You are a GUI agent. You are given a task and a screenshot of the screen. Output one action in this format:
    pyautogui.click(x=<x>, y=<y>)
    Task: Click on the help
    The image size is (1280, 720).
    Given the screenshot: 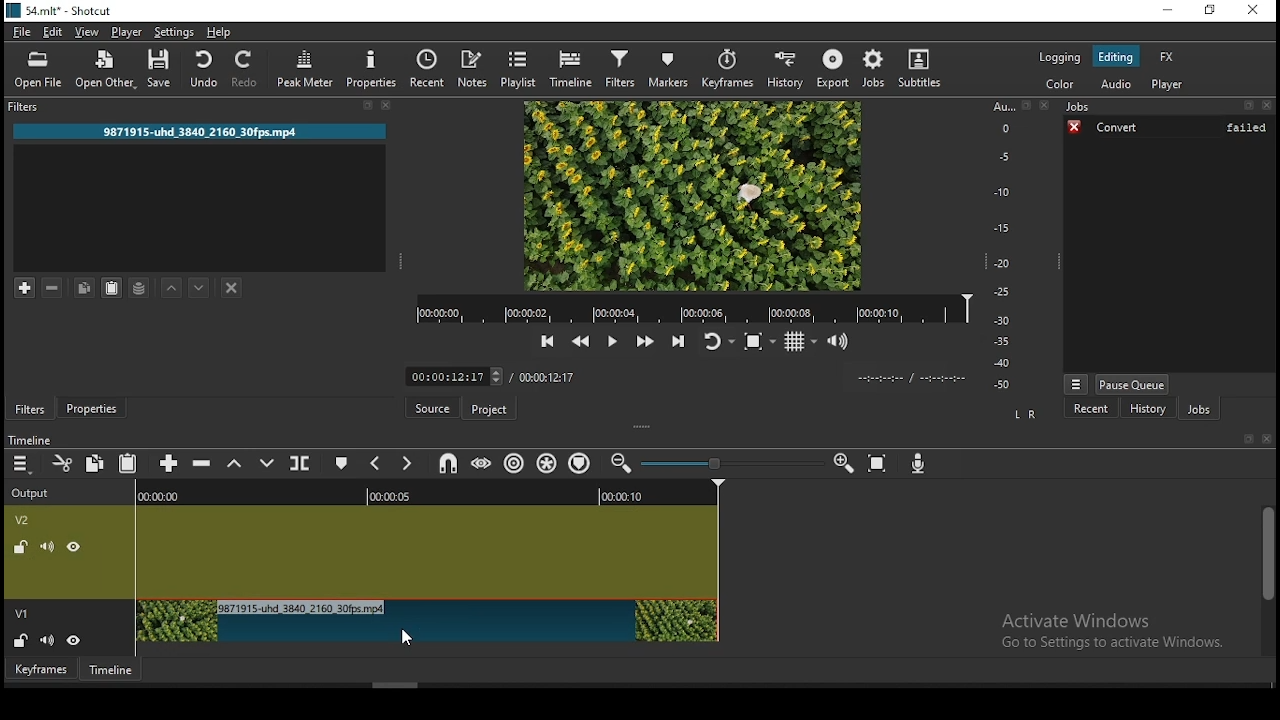 What is the action you would take?
    pyautogui.click(x=219, y=33)
    